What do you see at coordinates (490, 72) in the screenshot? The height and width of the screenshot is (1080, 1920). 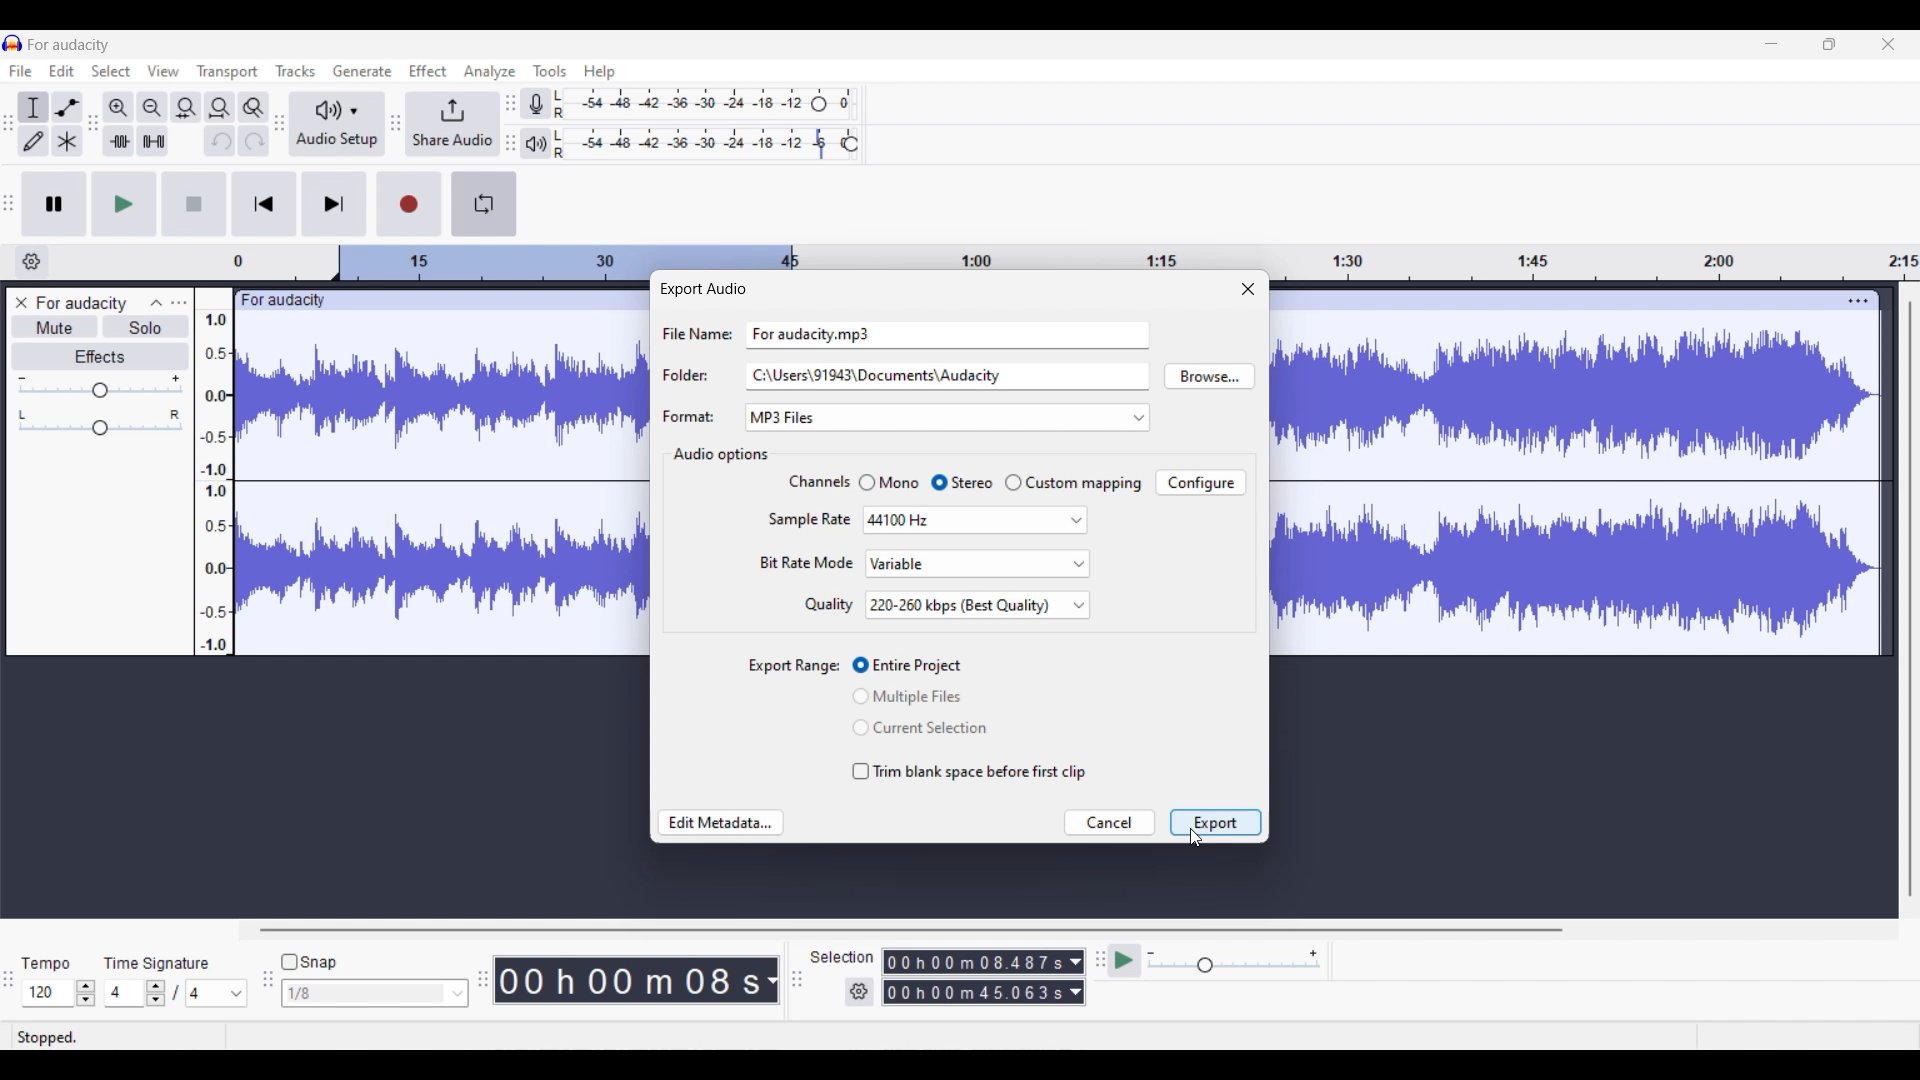 I see `Analyze menu` at bounding box center [490, 72].